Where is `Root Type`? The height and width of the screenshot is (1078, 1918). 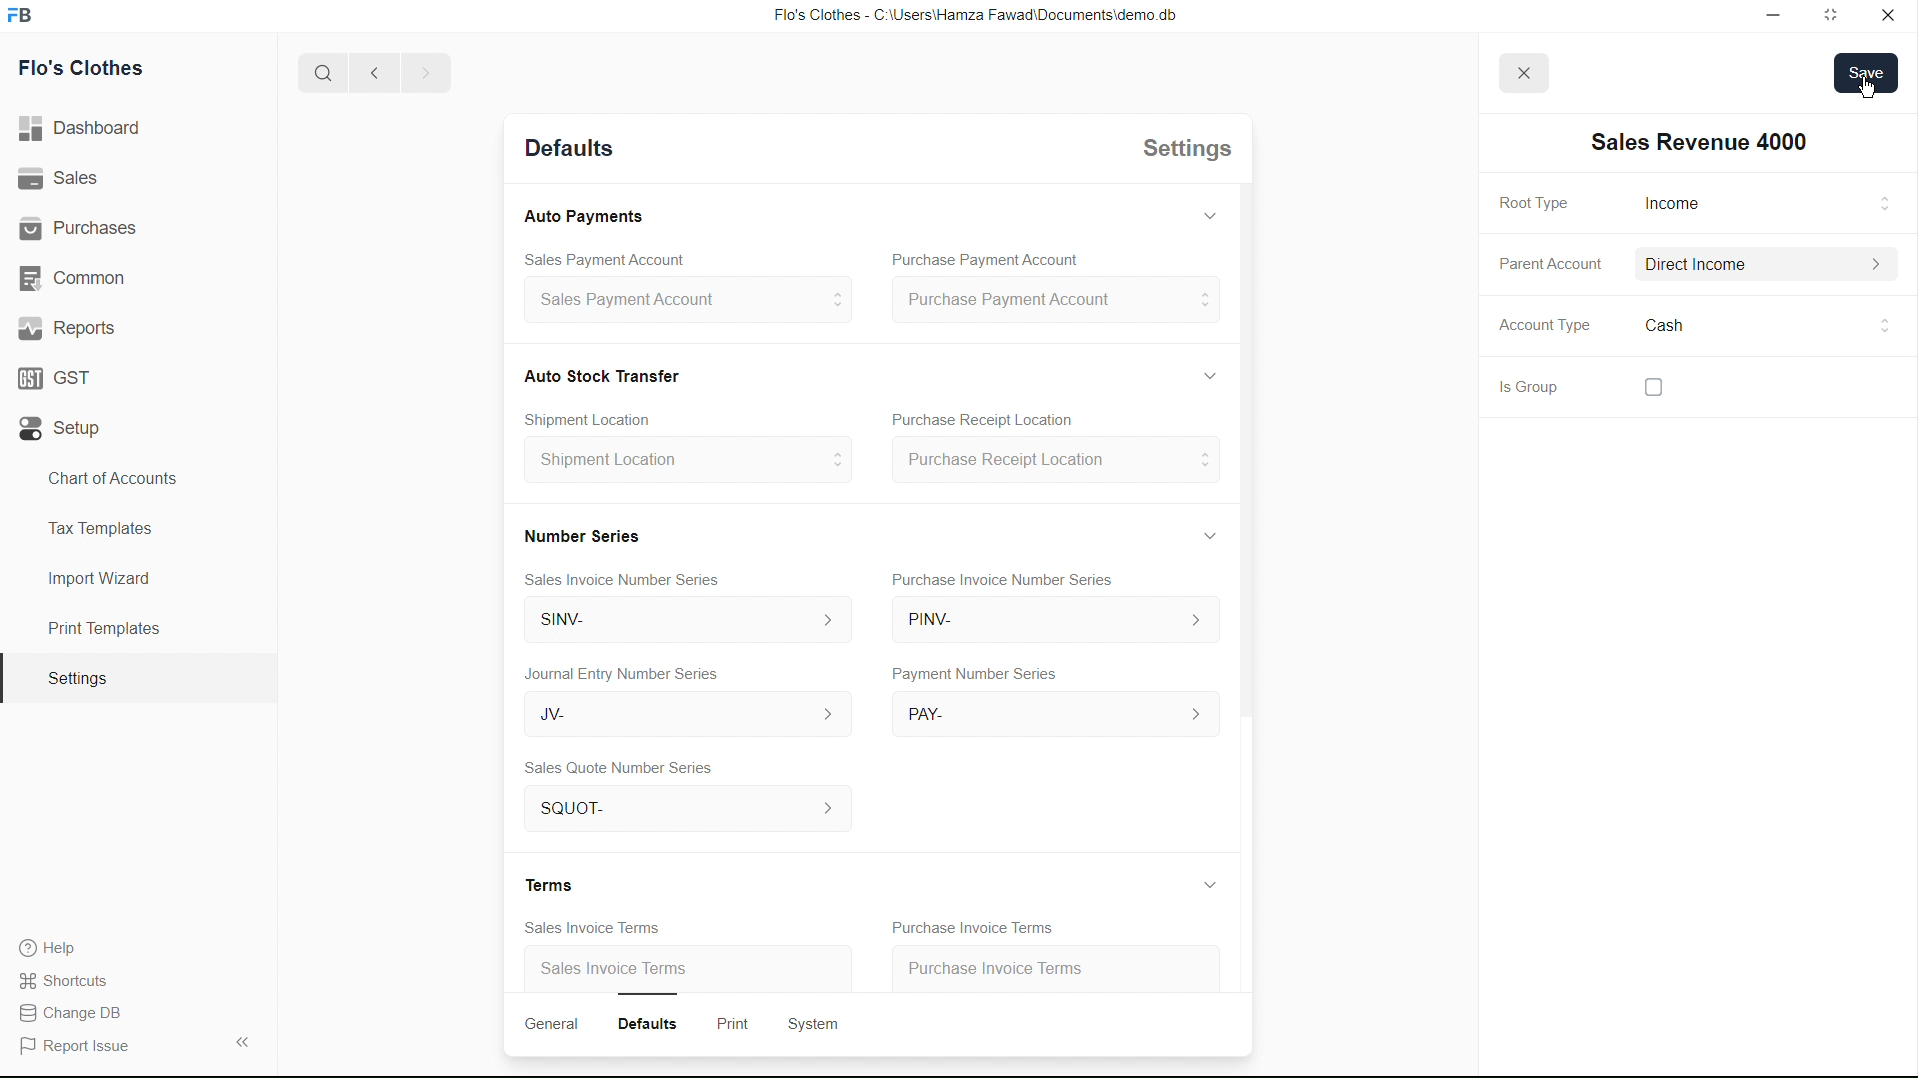 Root Type is located at coordinates (1669, 203).